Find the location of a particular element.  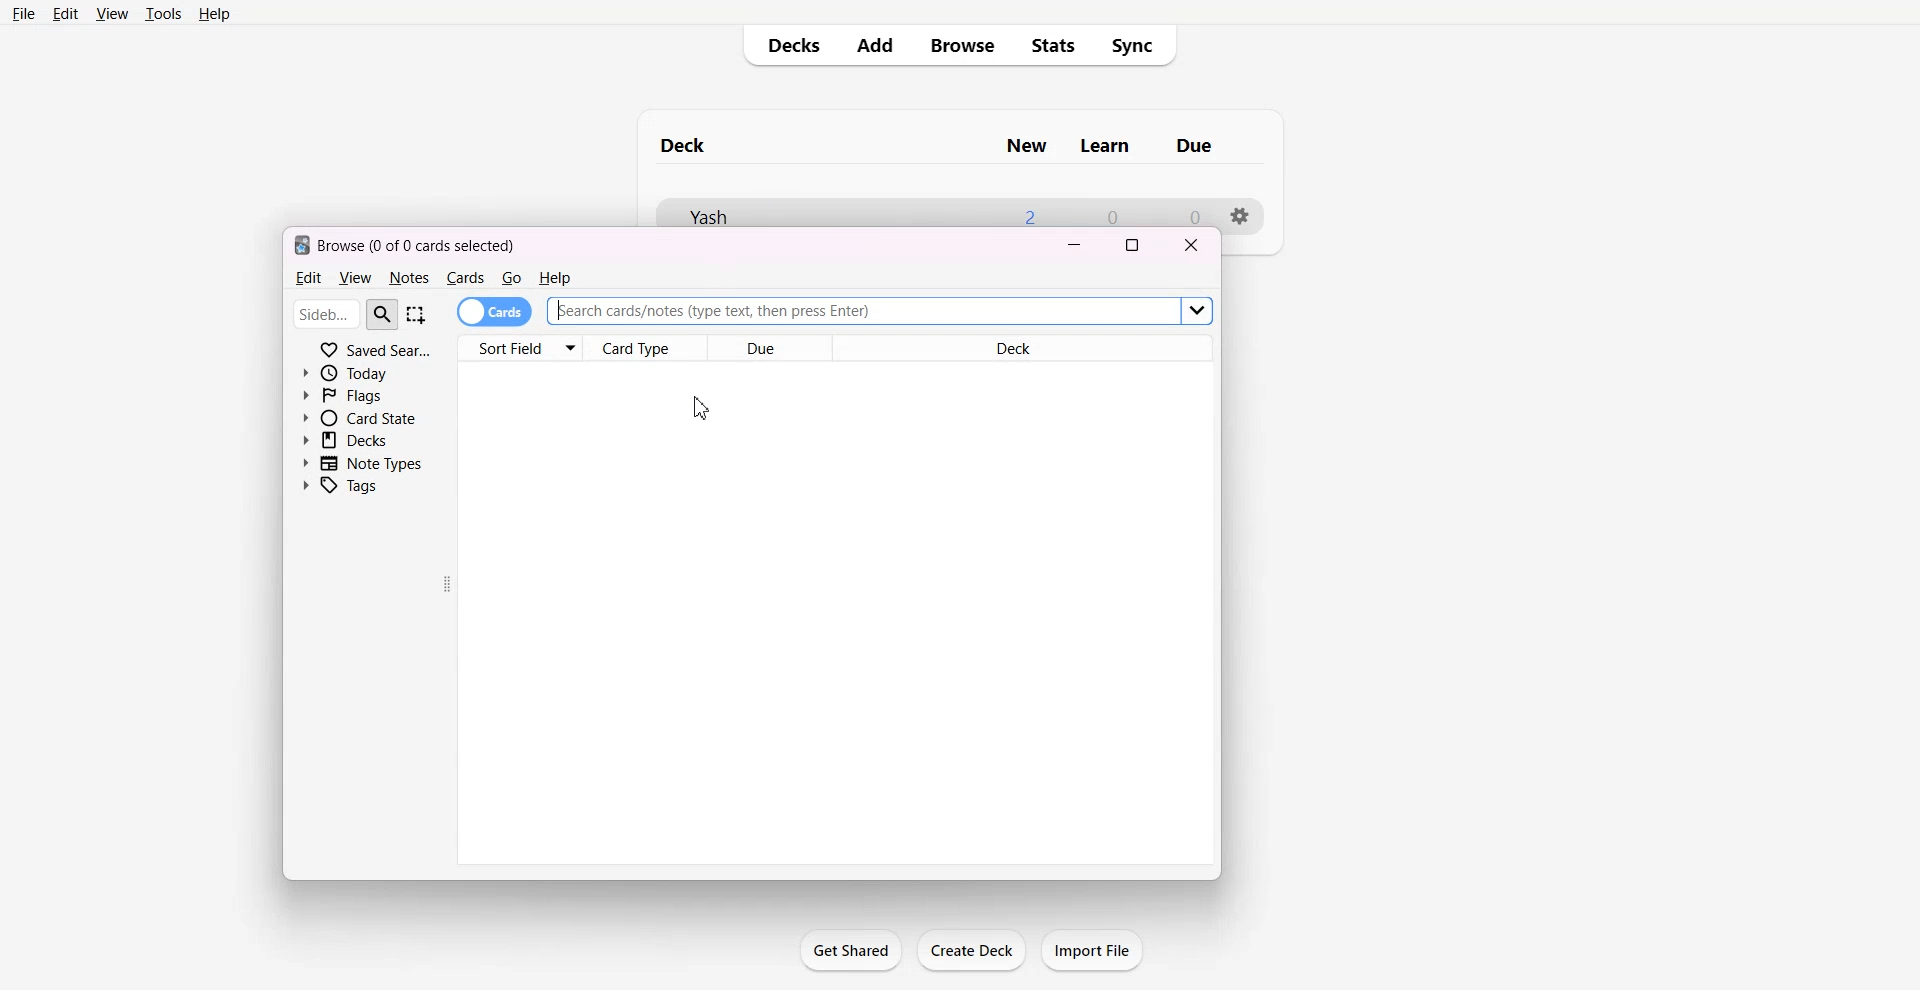

View is located at coordinates (355, 278).